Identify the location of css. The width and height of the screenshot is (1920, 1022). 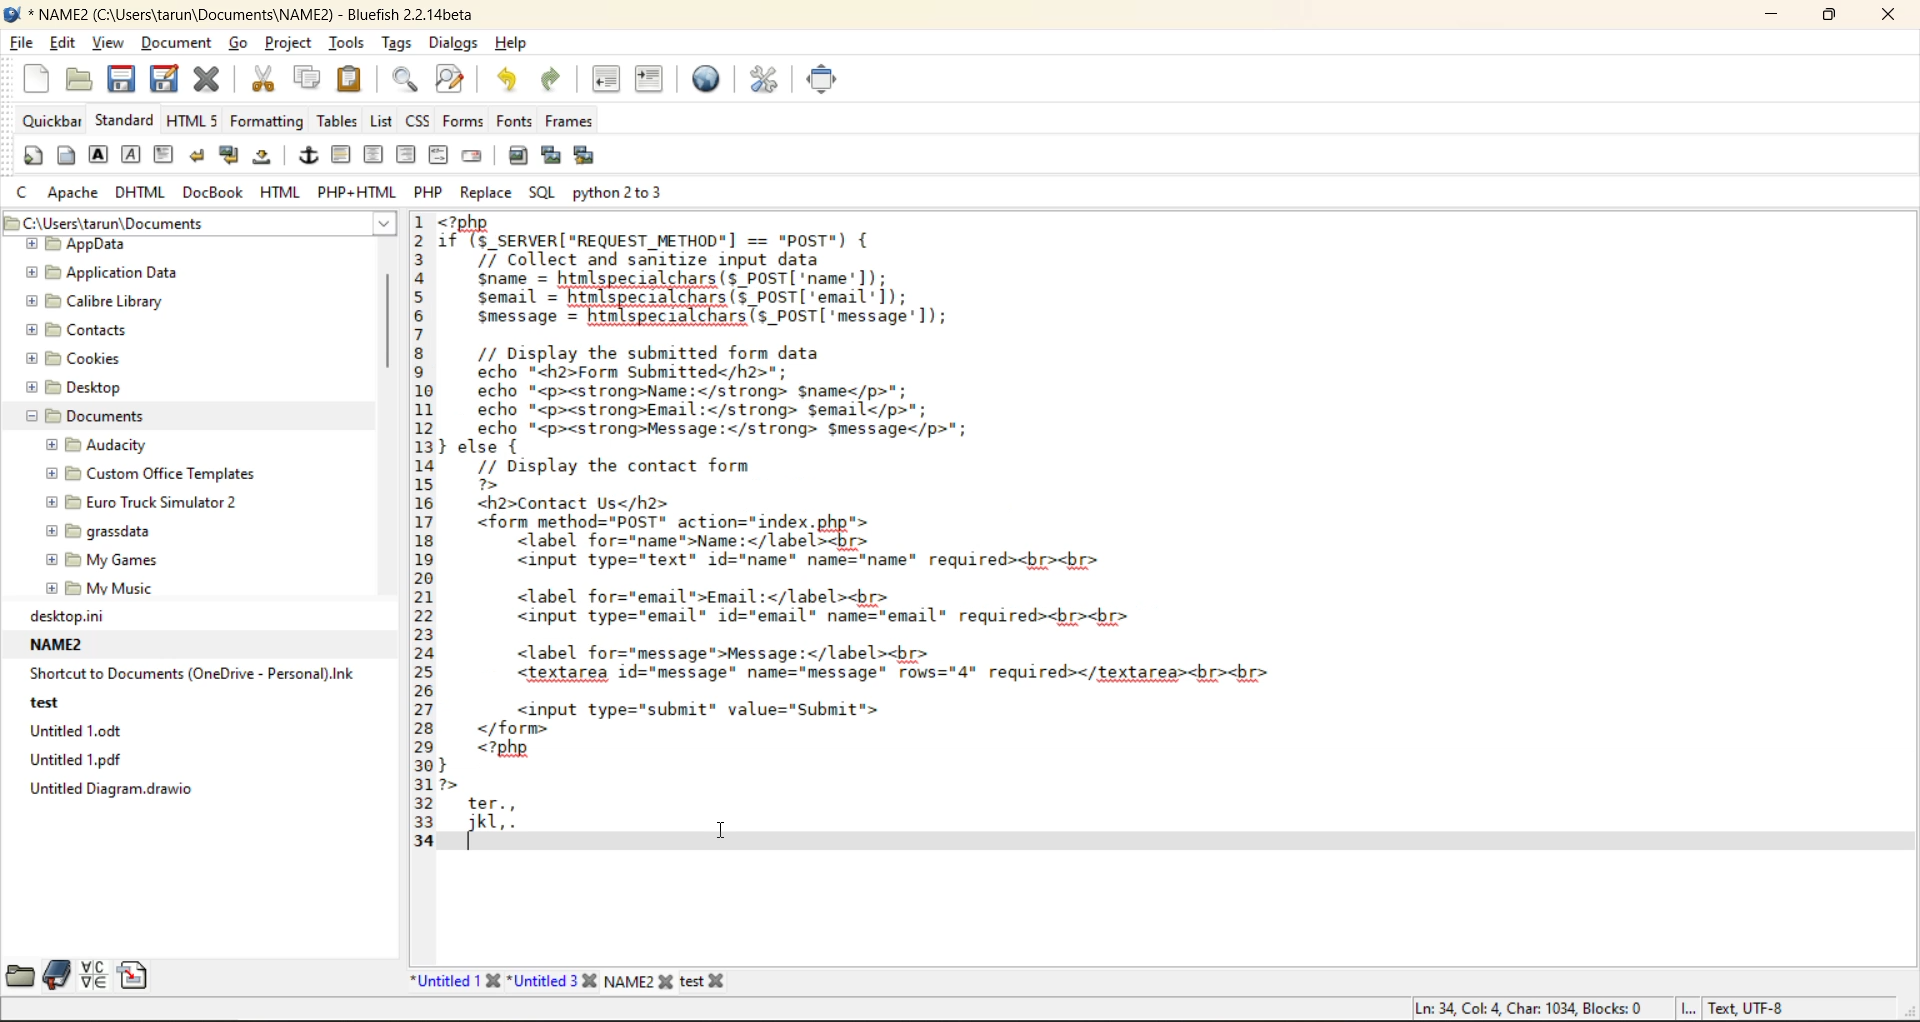
(419, 123).